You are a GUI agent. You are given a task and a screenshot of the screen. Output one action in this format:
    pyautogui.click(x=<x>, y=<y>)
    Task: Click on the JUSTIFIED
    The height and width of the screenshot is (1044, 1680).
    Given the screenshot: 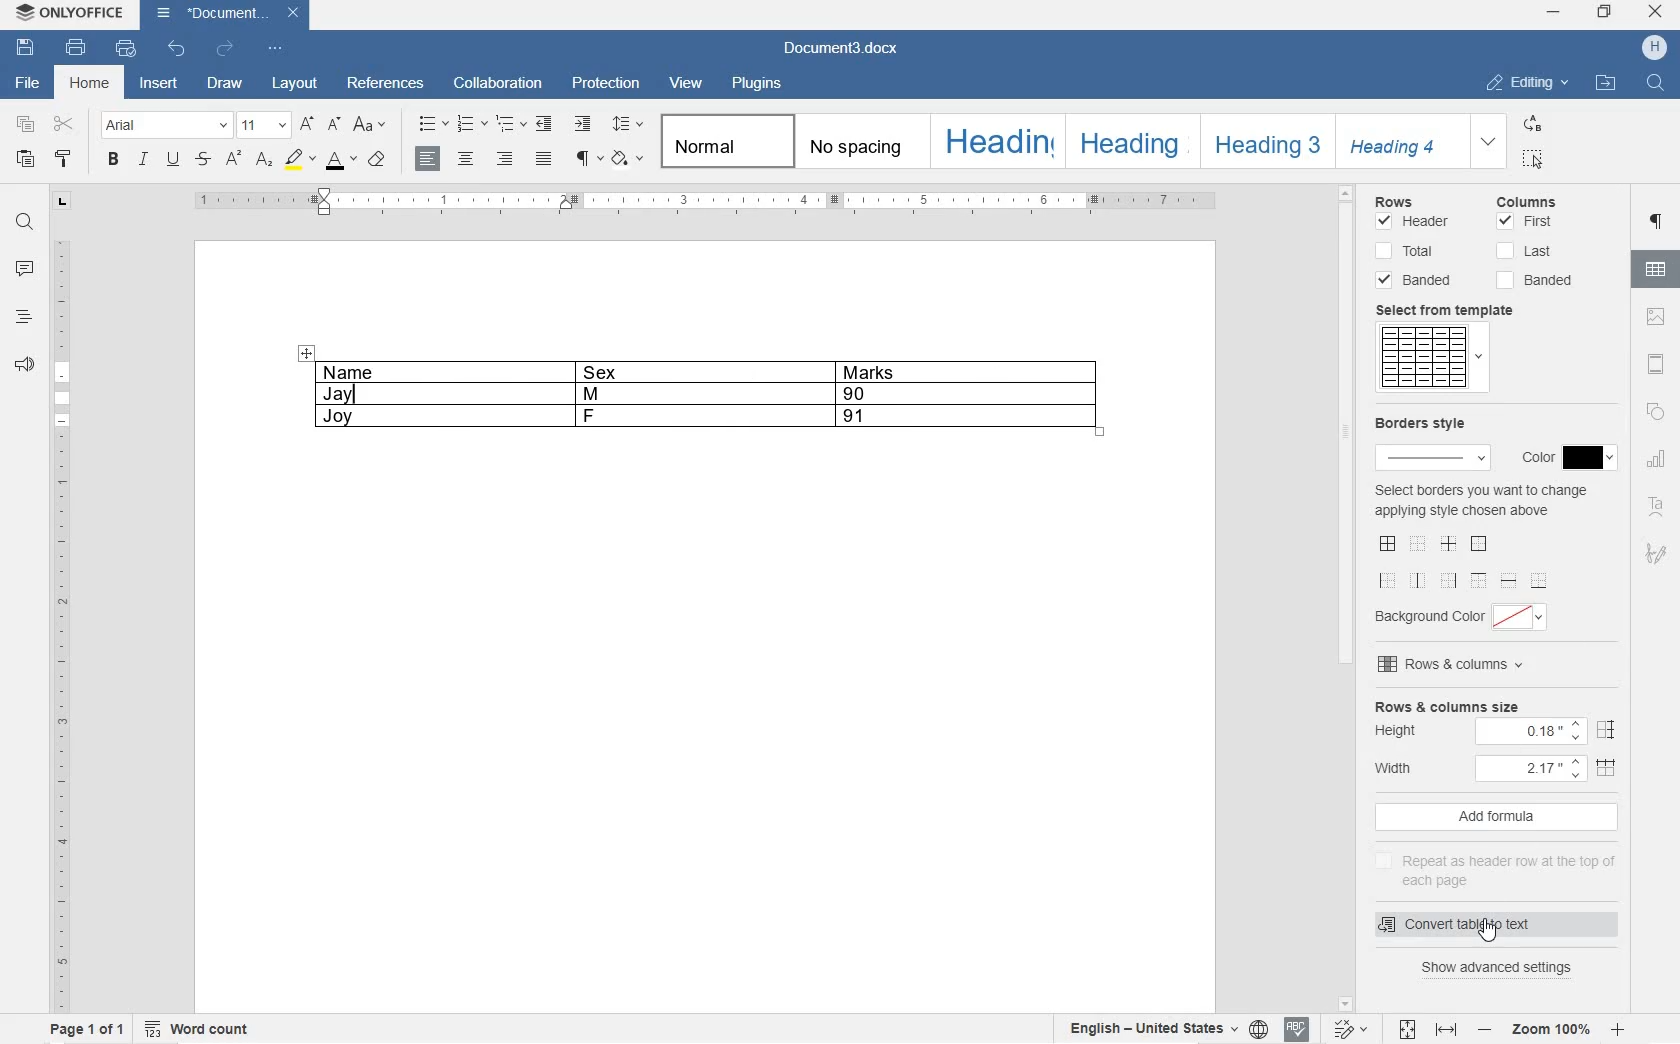 What is the action you would take?
    pyautogui.click(x=545, y=159)
    